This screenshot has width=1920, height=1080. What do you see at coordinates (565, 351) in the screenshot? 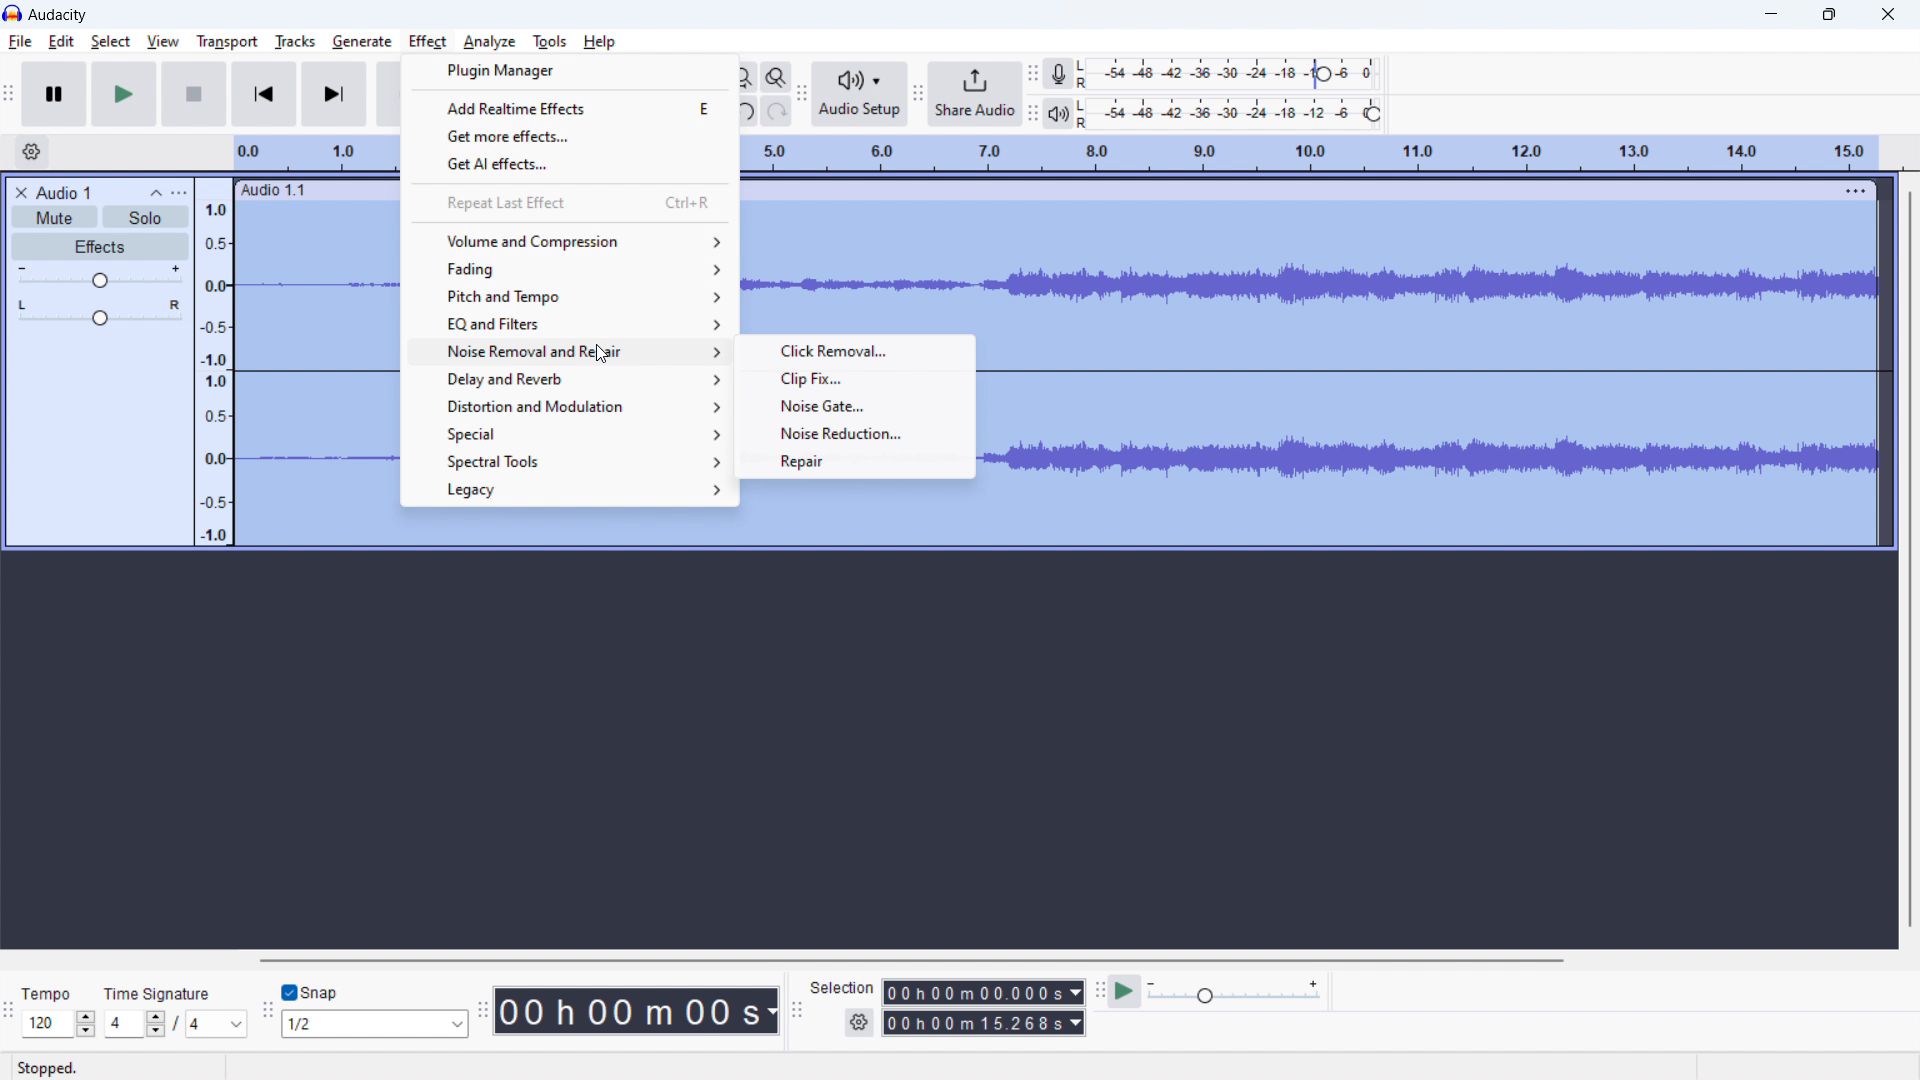
I see `noise removal and repair` at bounding box center [565, 351].